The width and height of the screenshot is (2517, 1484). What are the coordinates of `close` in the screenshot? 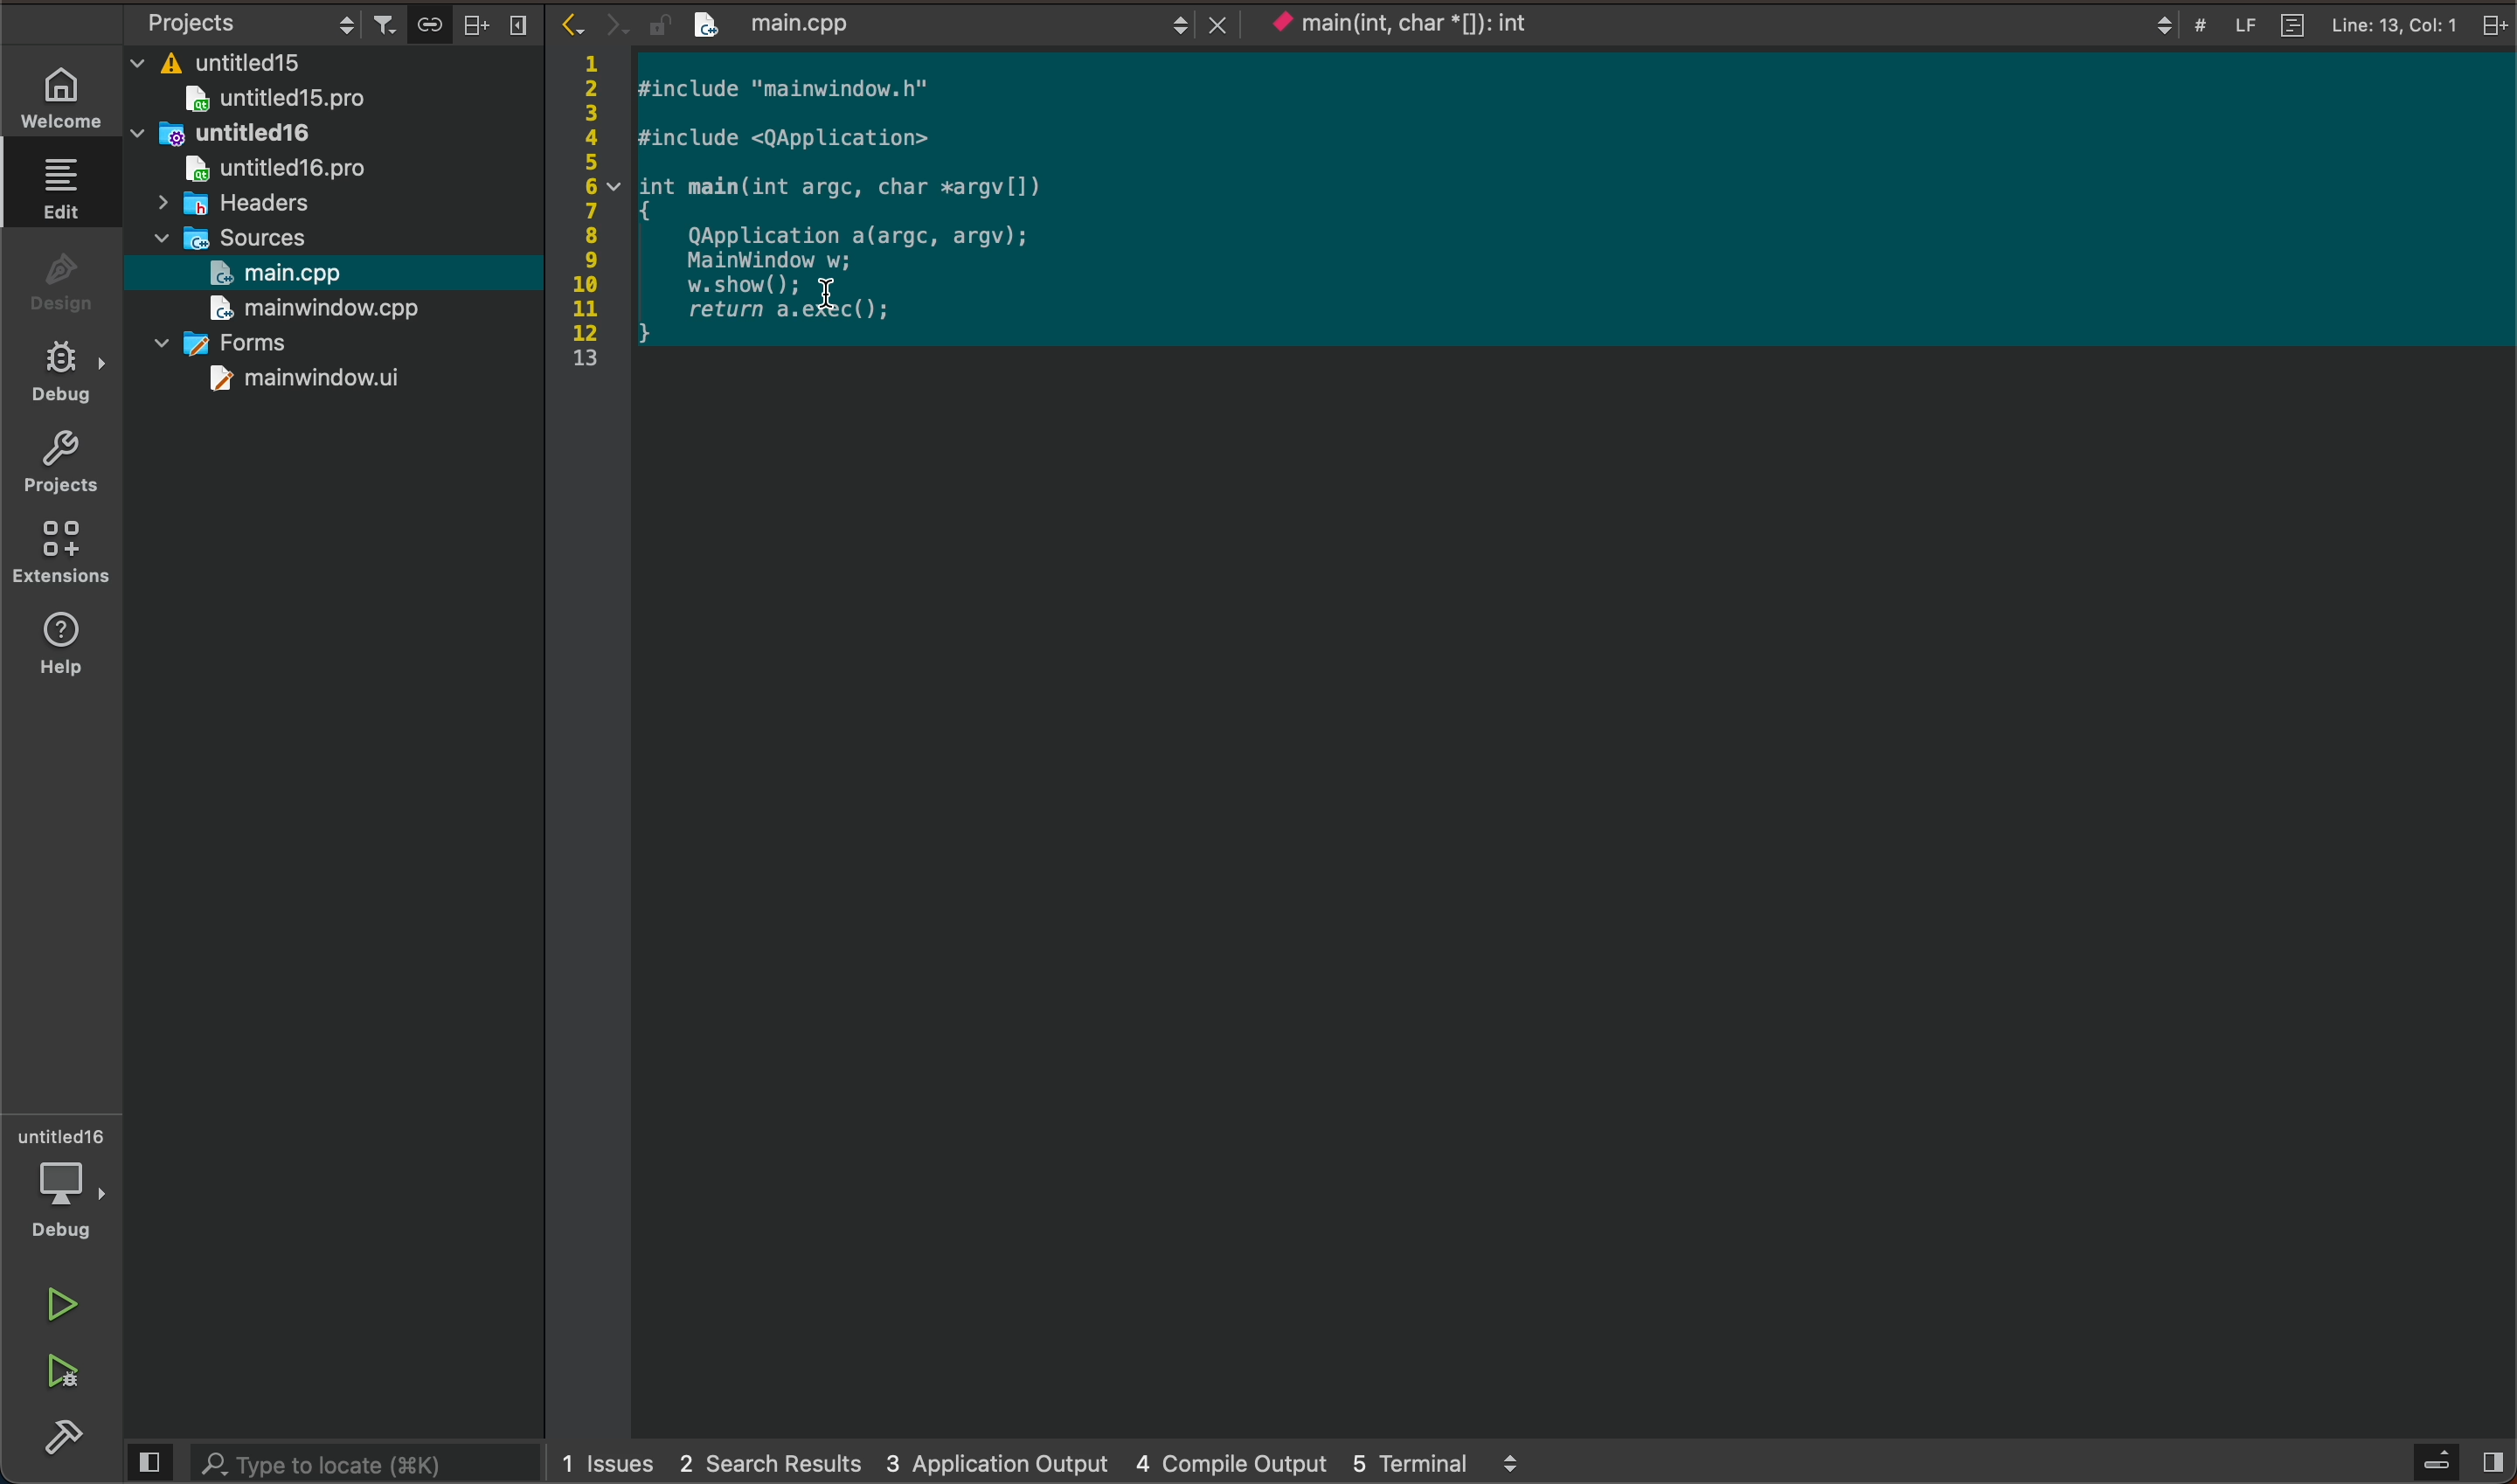 It's located at (2488, 25).